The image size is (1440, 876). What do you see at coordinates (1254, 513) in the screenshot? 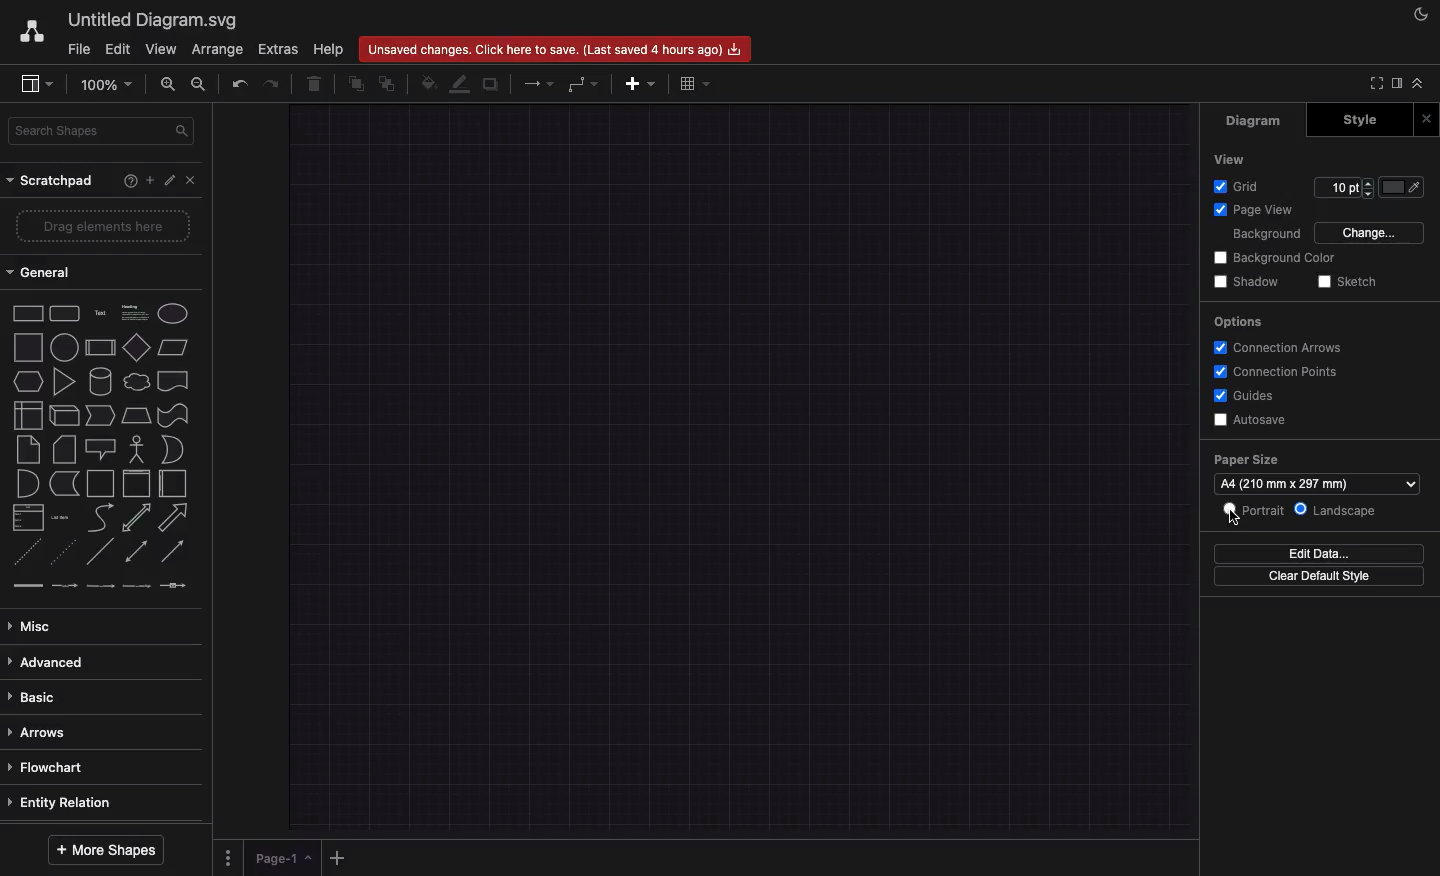
I see `Portrait` at bounding box center [1254, 513].